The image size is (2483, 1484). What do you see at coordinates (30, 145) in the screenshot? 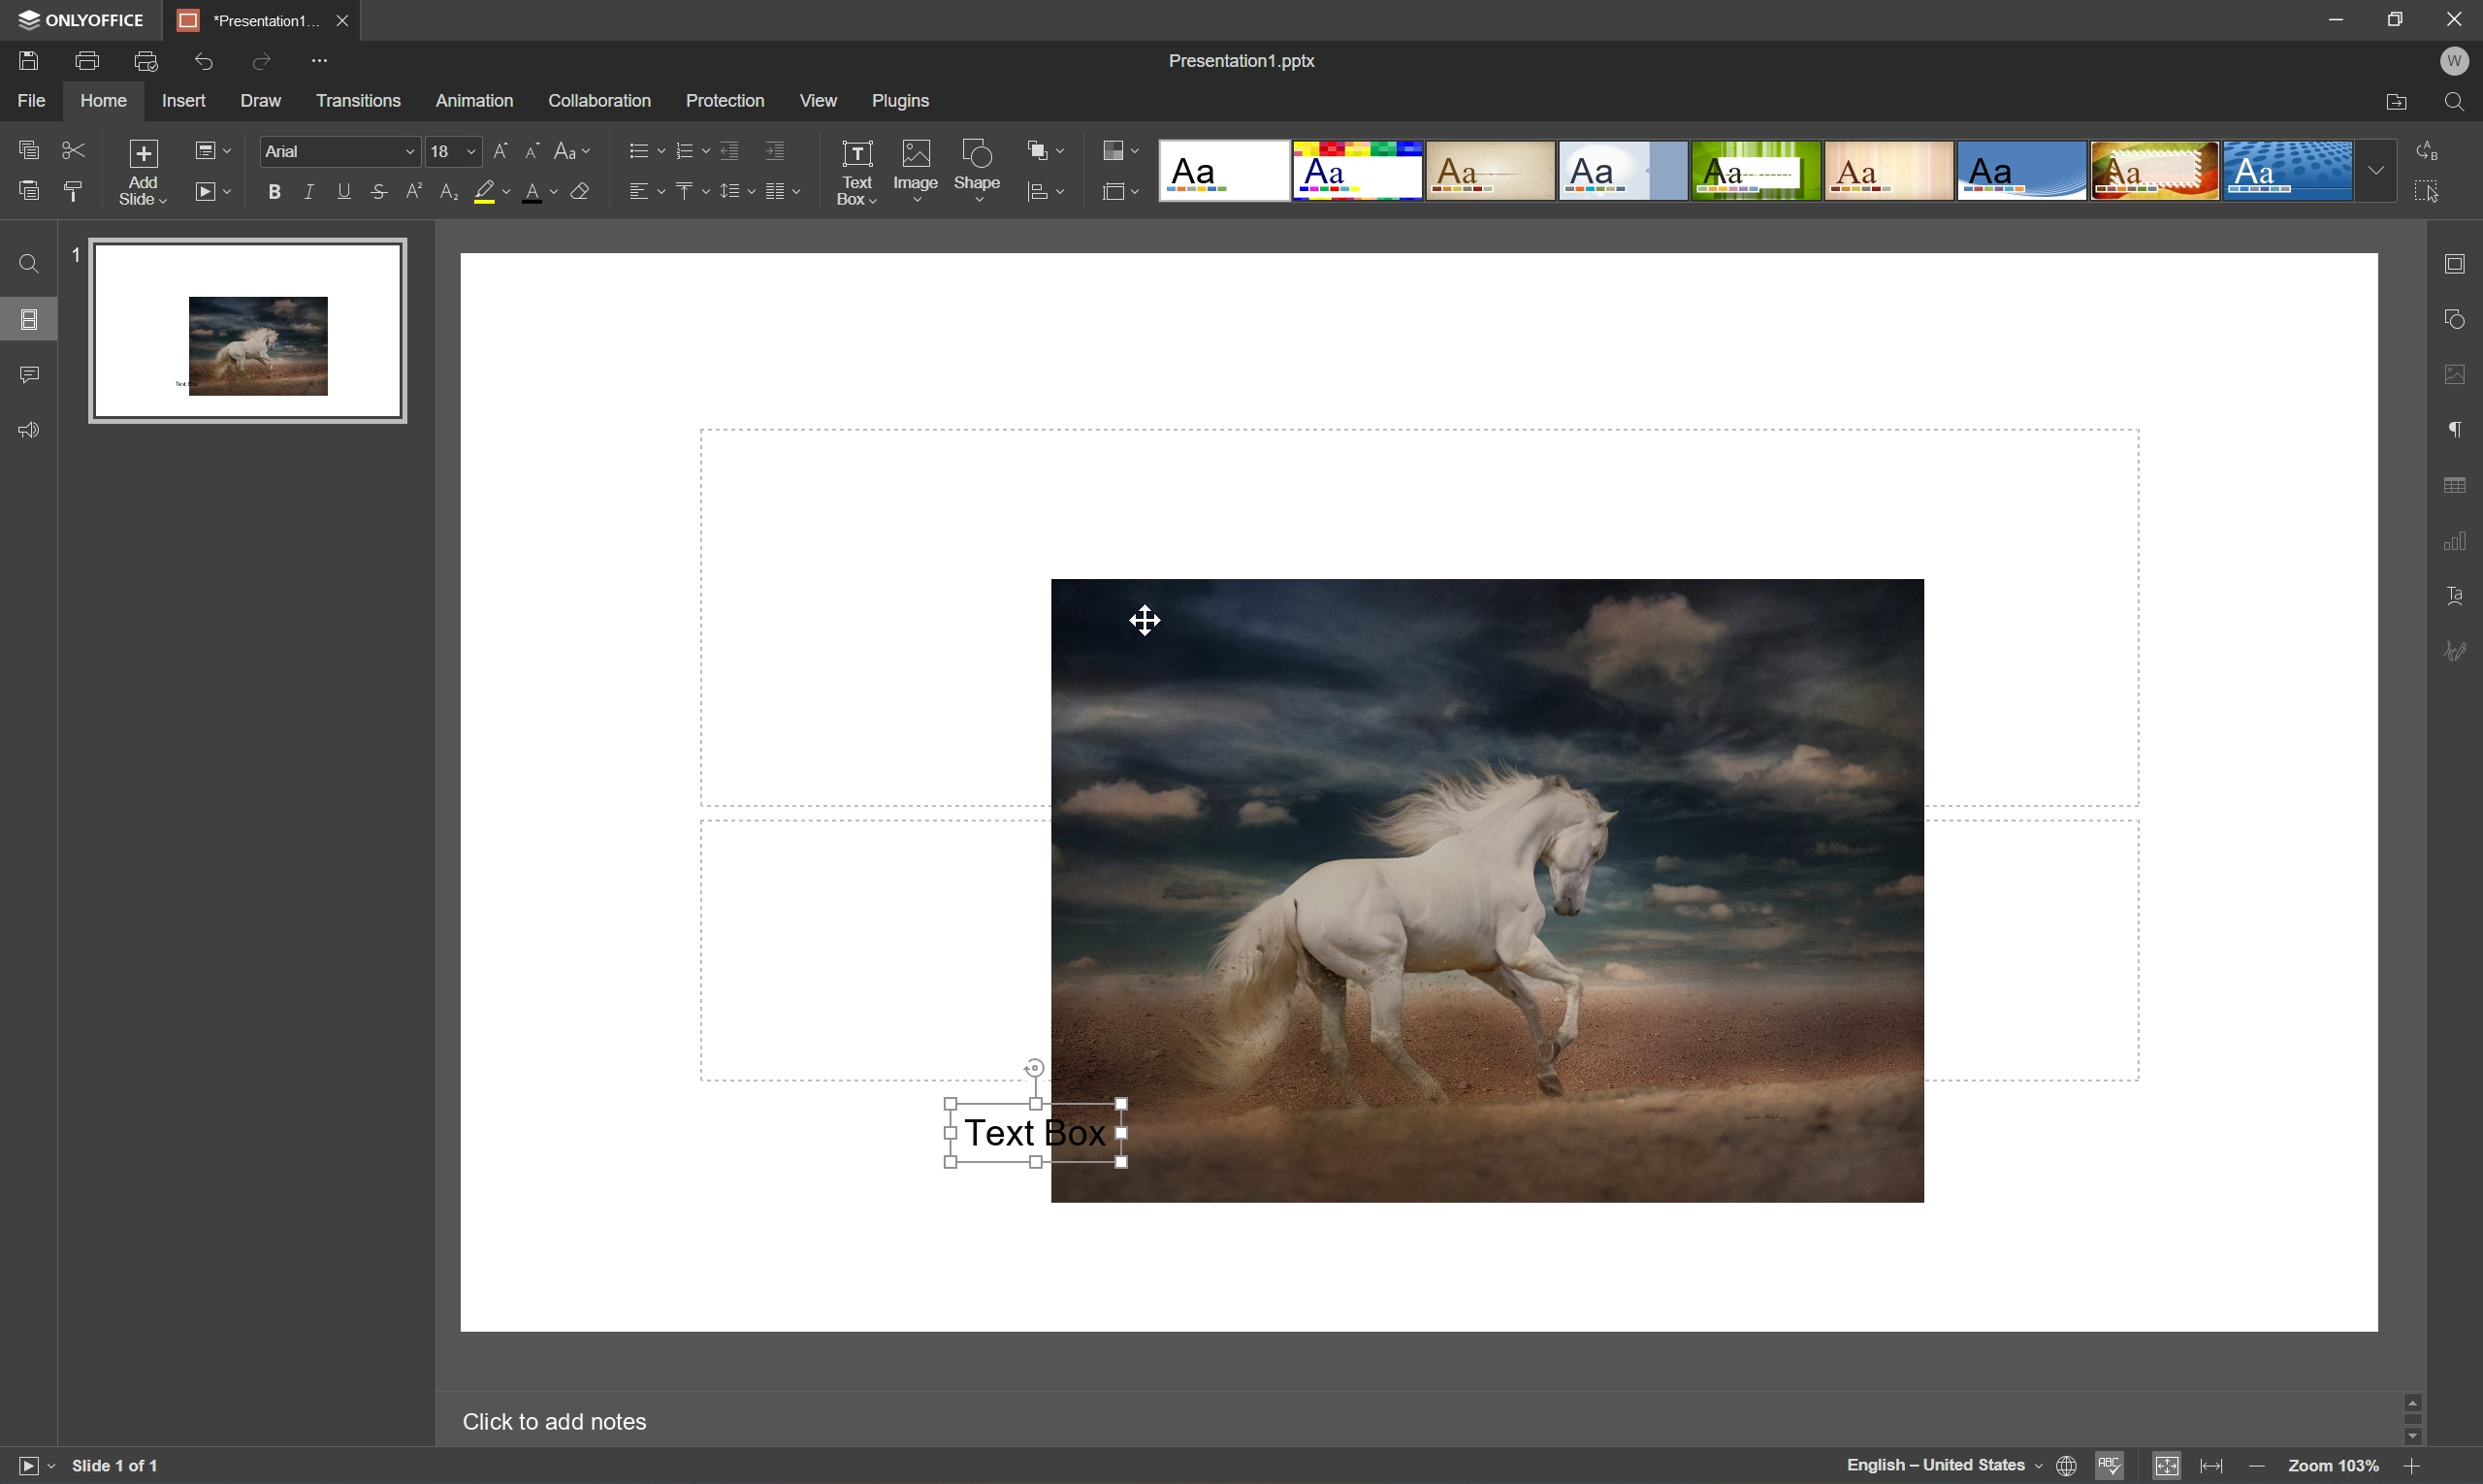
I see `Copy` at bounding box center [30, 145].